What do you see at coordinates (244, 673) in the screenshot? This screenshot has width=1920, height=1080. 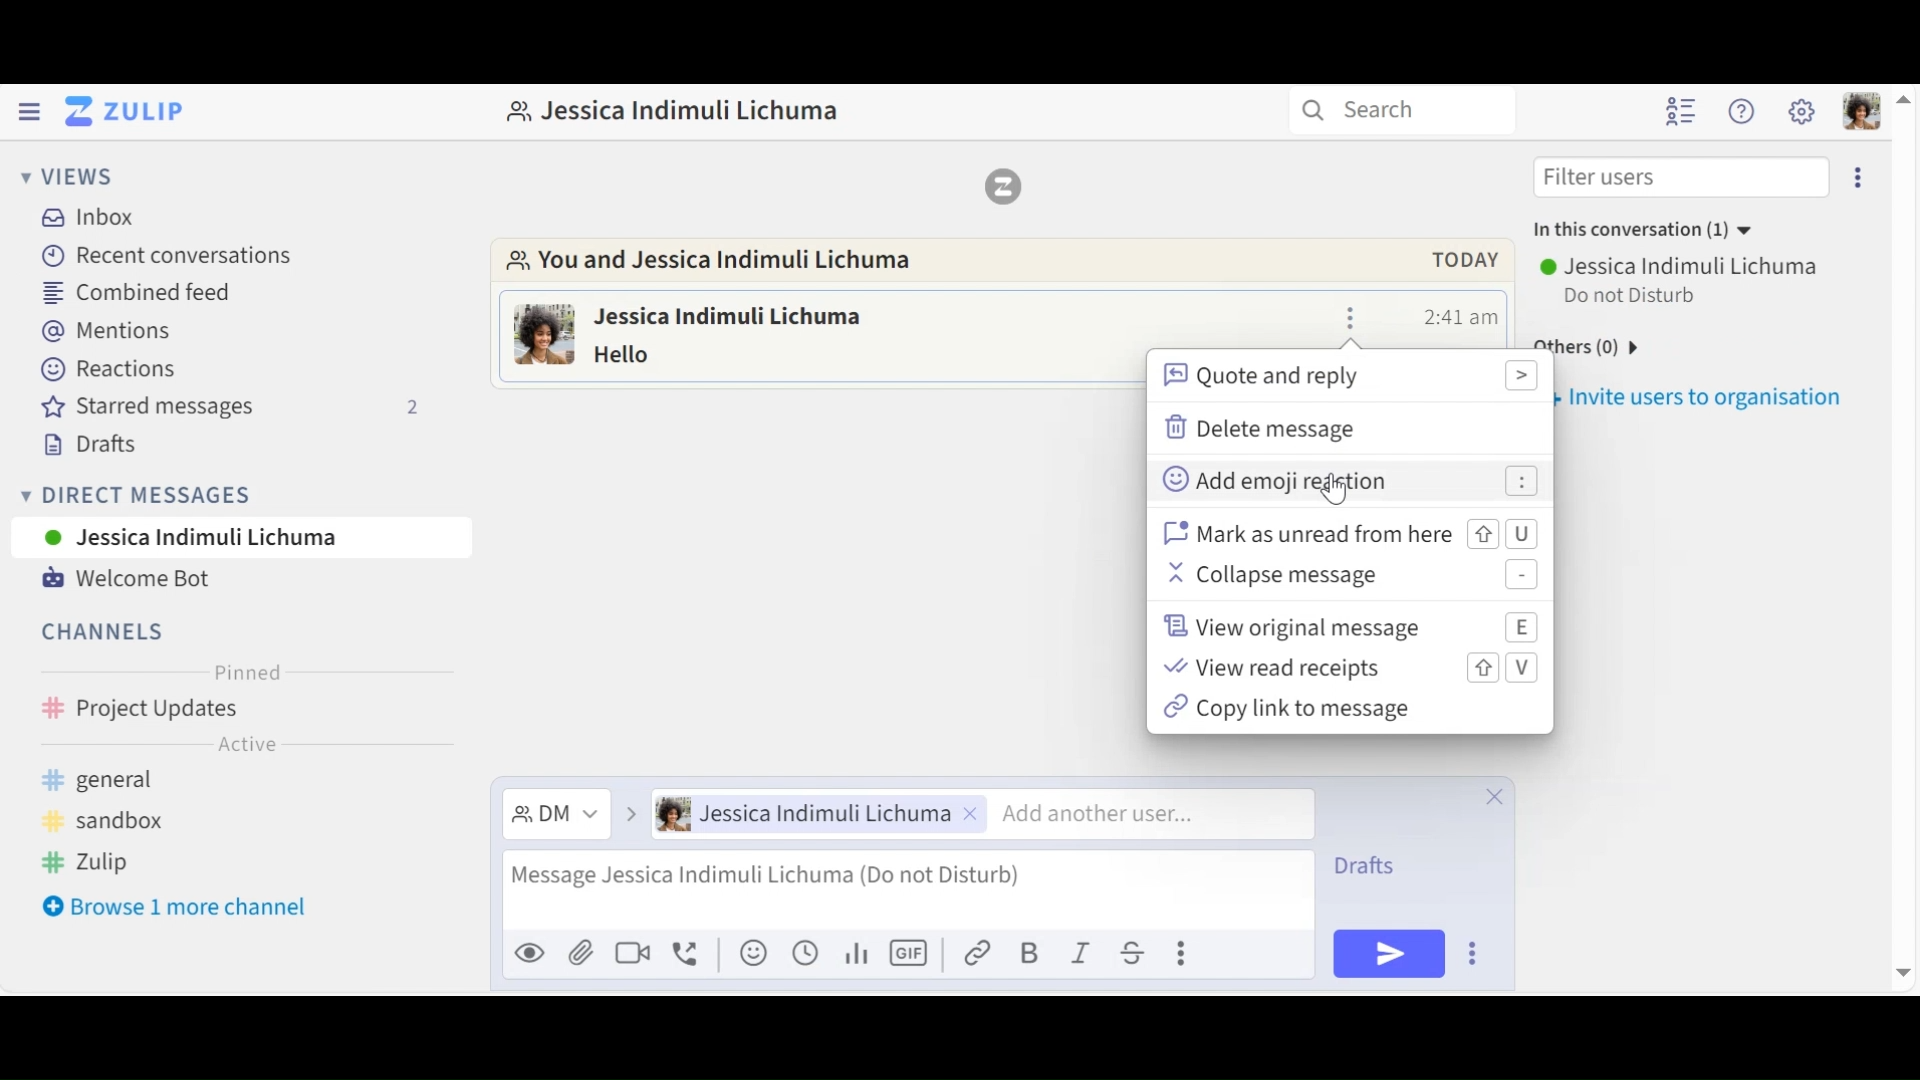 I see `Pinned` at bounding box center [244, 673].